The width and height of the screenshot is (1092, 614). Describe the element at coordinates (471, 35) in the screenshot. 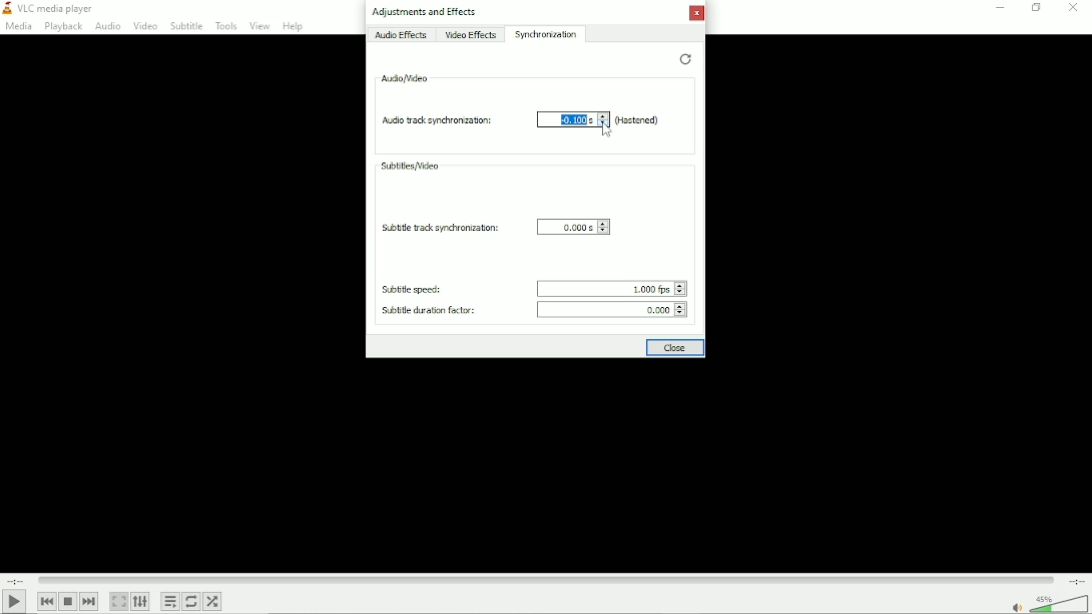

I see `Video effects` at that location.